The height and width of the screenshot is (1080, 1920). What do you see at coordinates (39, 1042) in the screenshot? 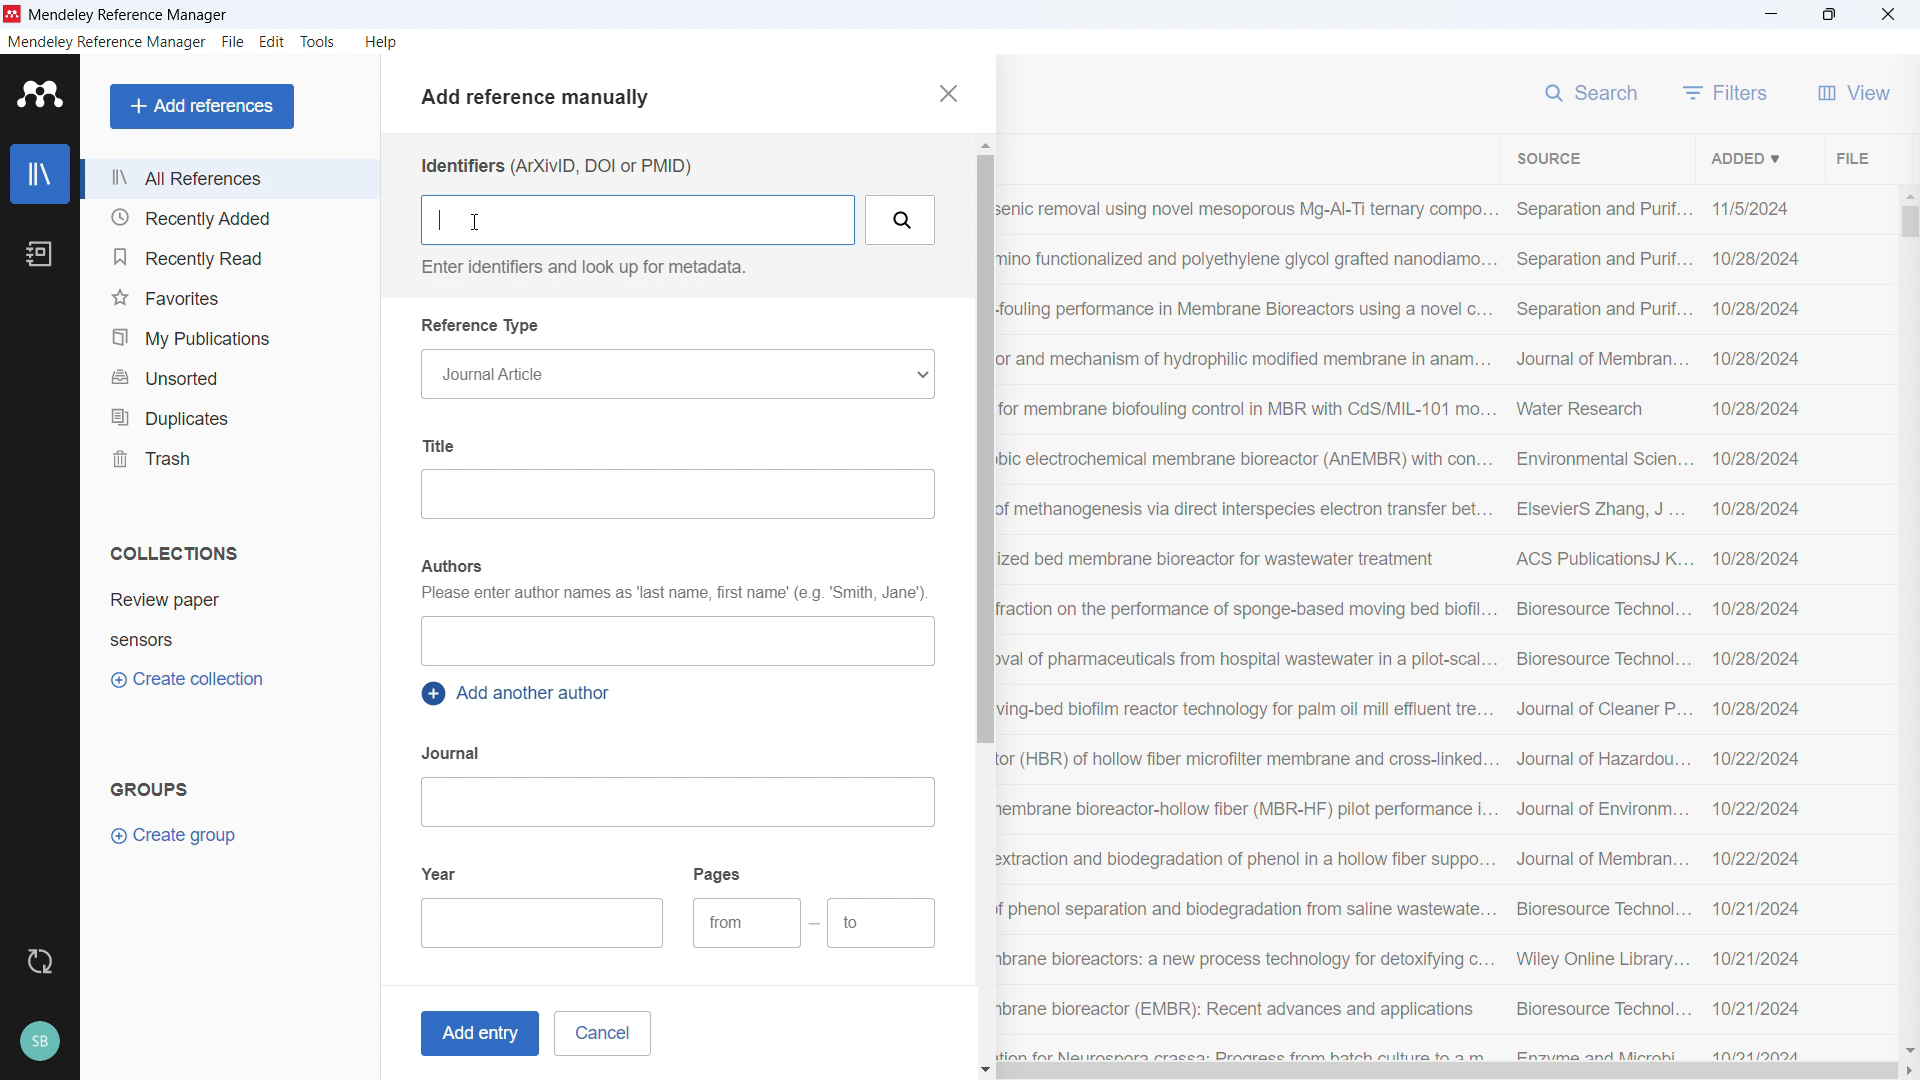
I see `Profile ` at bounding box center [39, 1042].